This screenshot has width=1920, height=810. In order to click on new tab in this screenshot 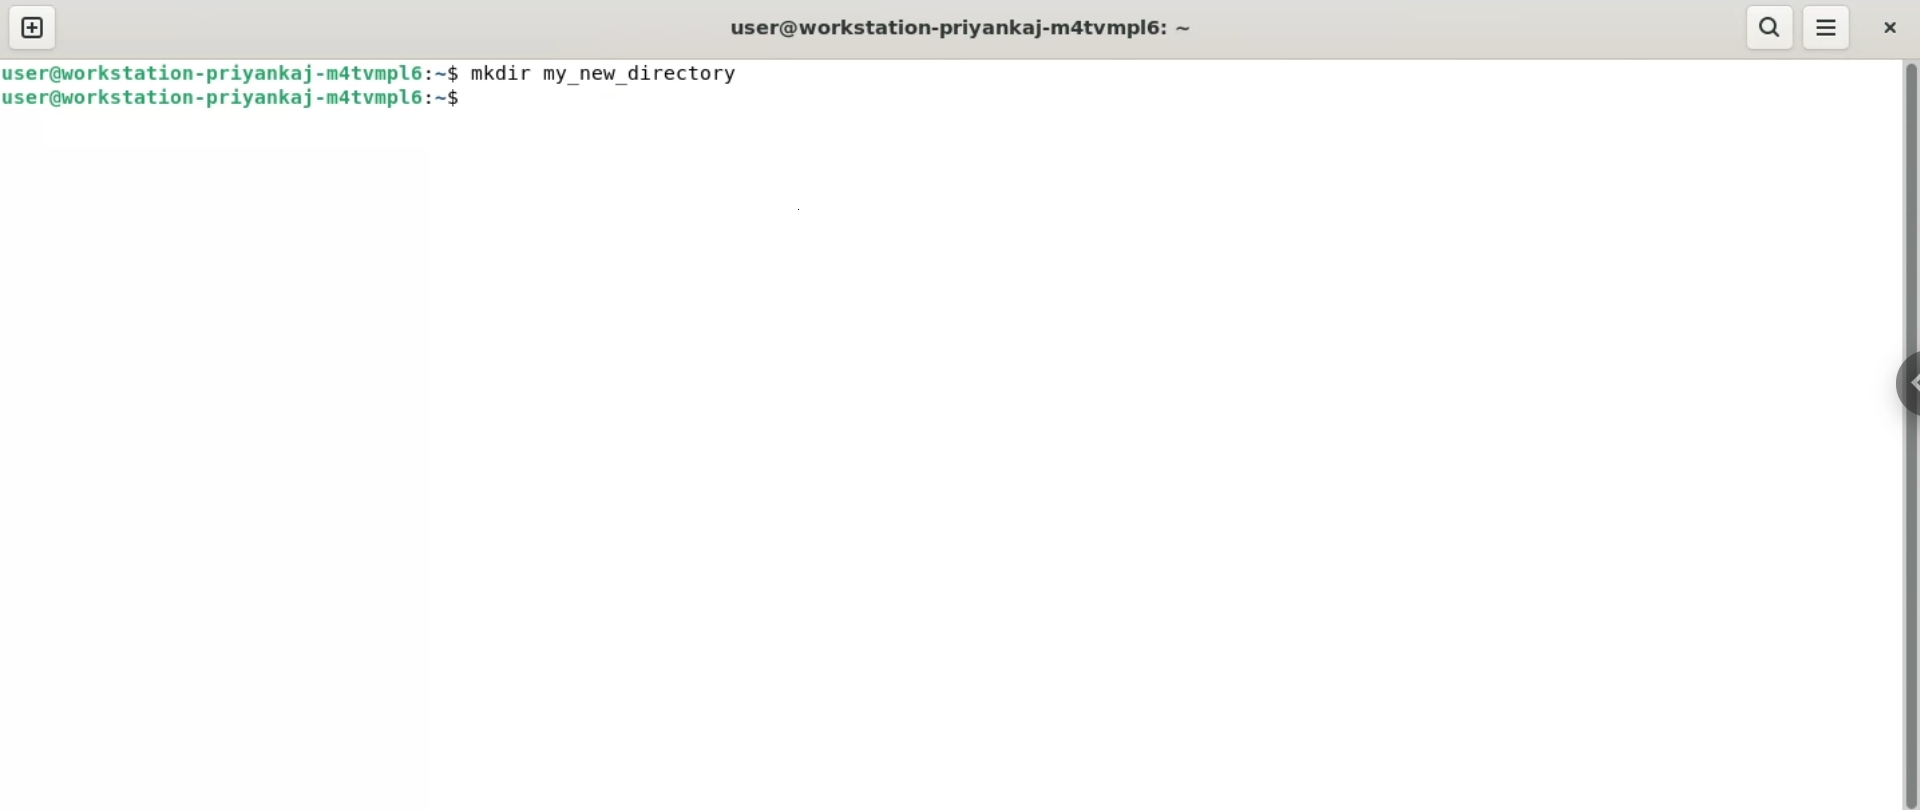, I will do `click(31, 30)`.